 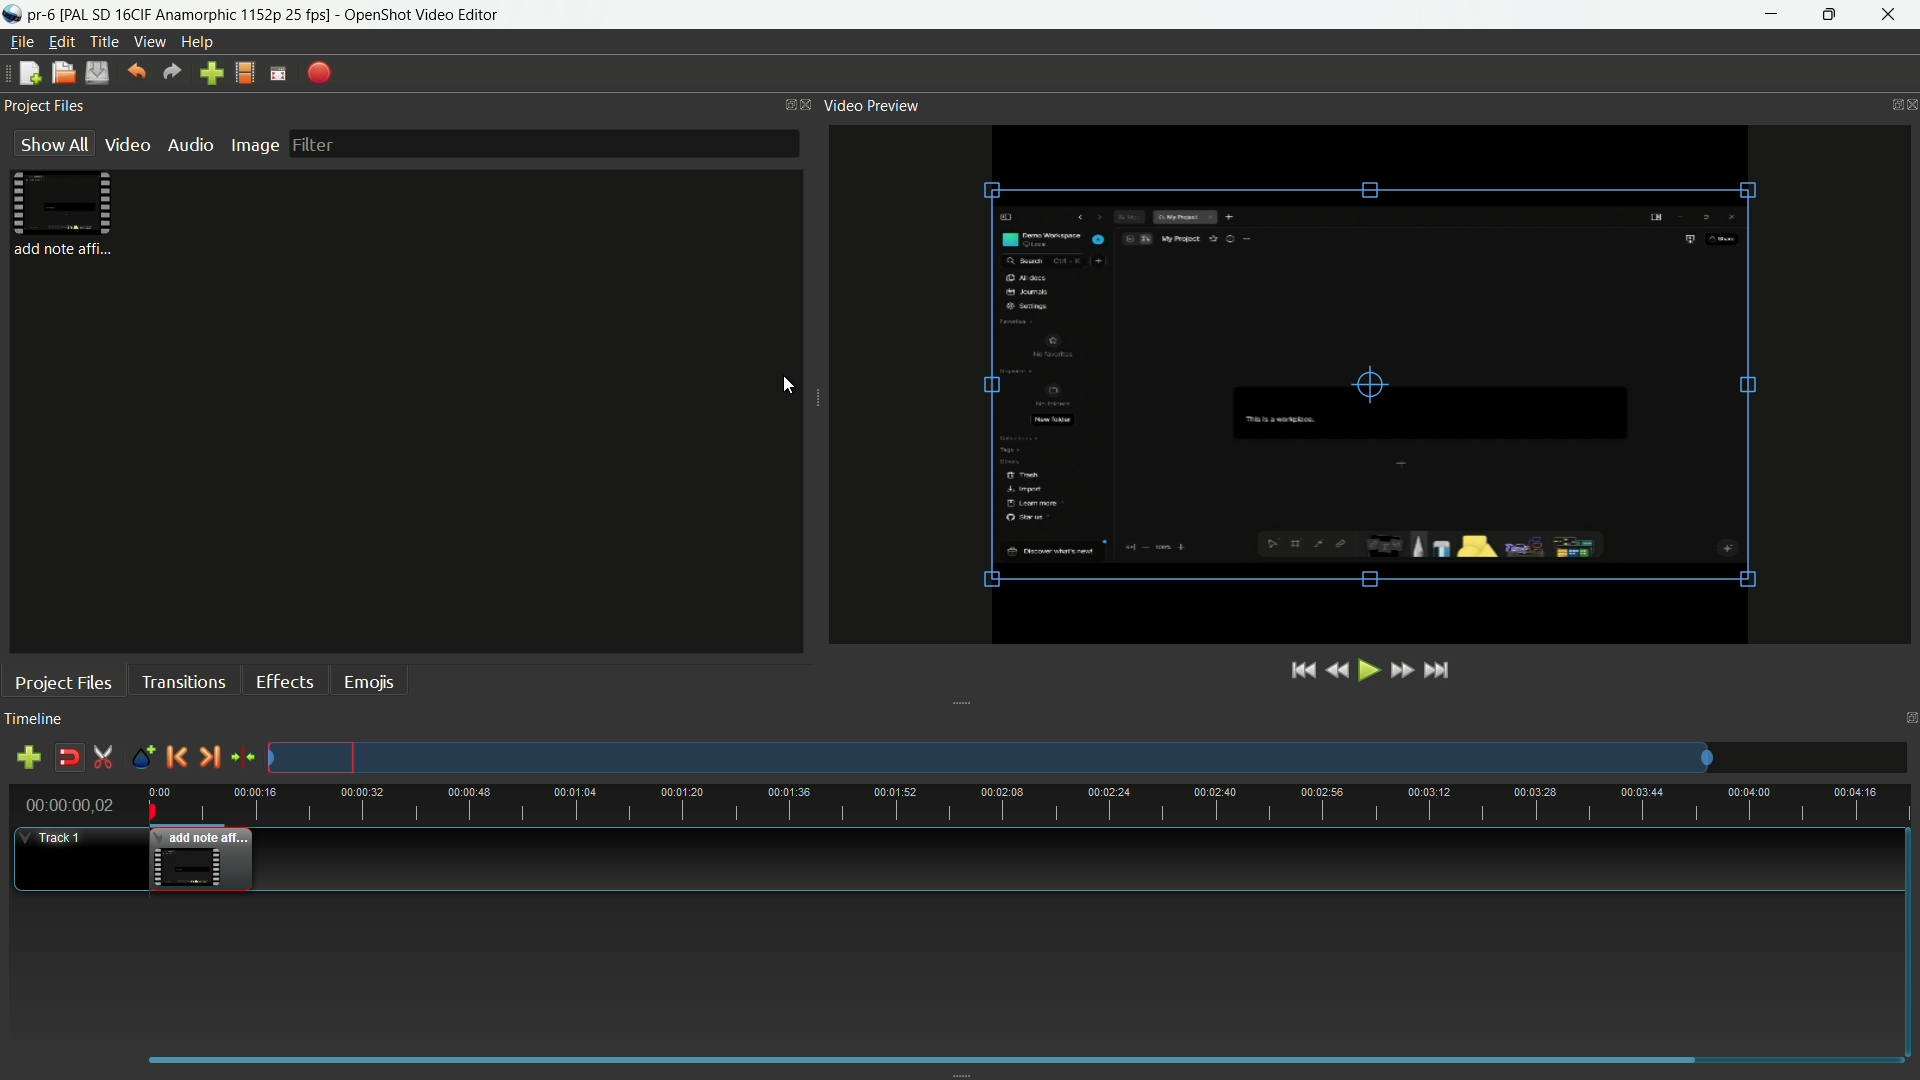 I want to click on emojis, so click(x=370, y=681).